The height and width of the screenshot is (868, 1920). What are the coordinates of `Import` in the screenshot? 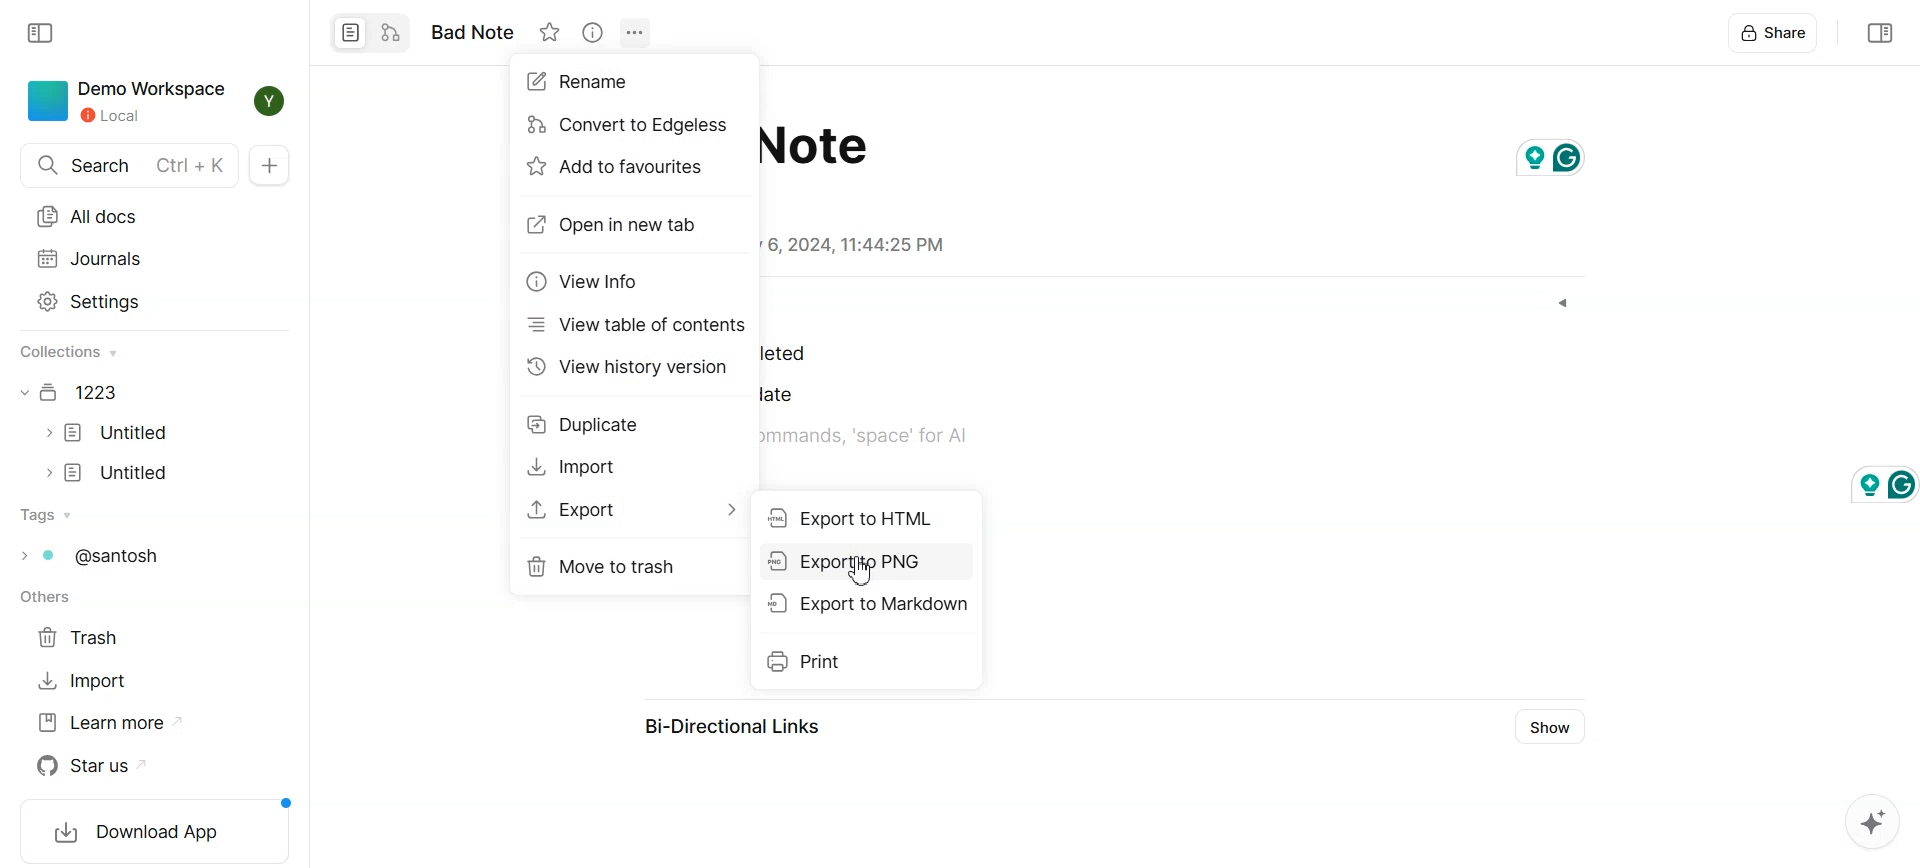 It's located at (590, 467).